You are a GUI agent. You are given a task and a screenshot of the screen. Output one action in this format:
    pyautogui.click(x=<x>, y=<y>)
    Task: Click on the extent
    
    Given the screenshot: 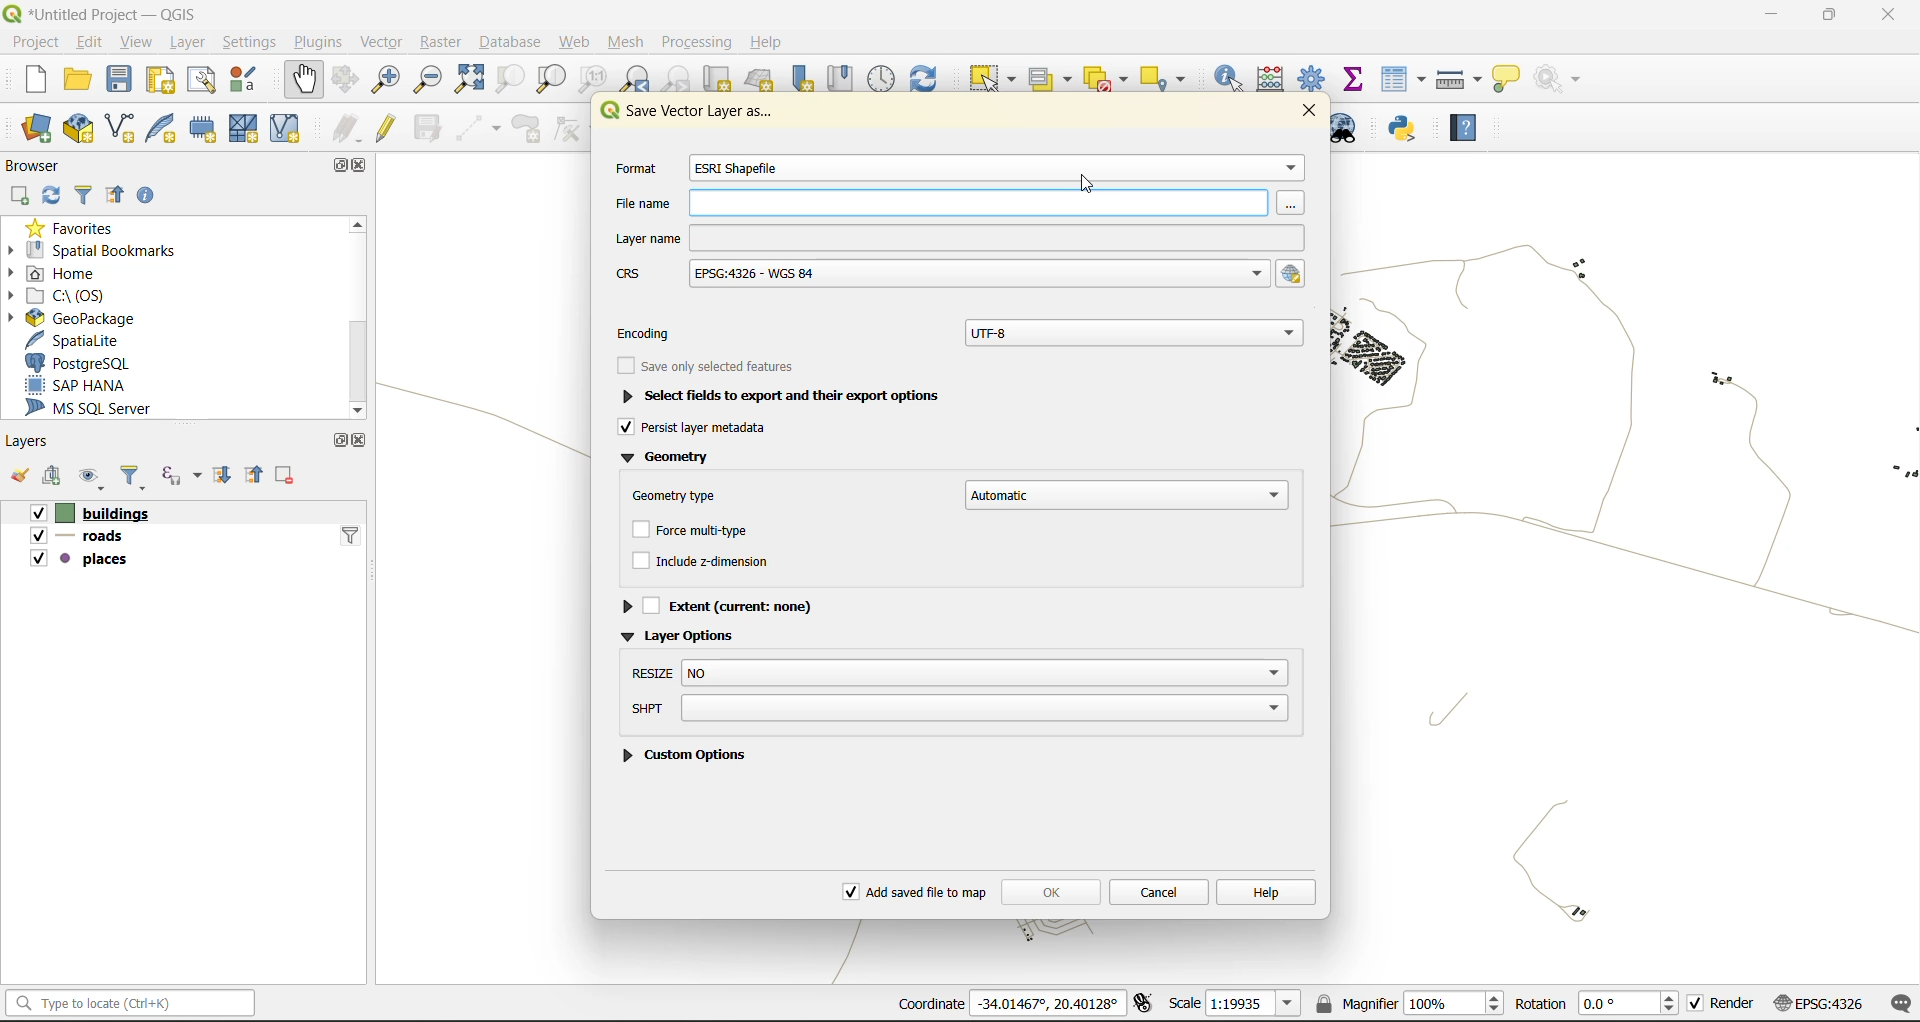 What is the action you would take?
    pyautogui.click(x=730, y=604)
    